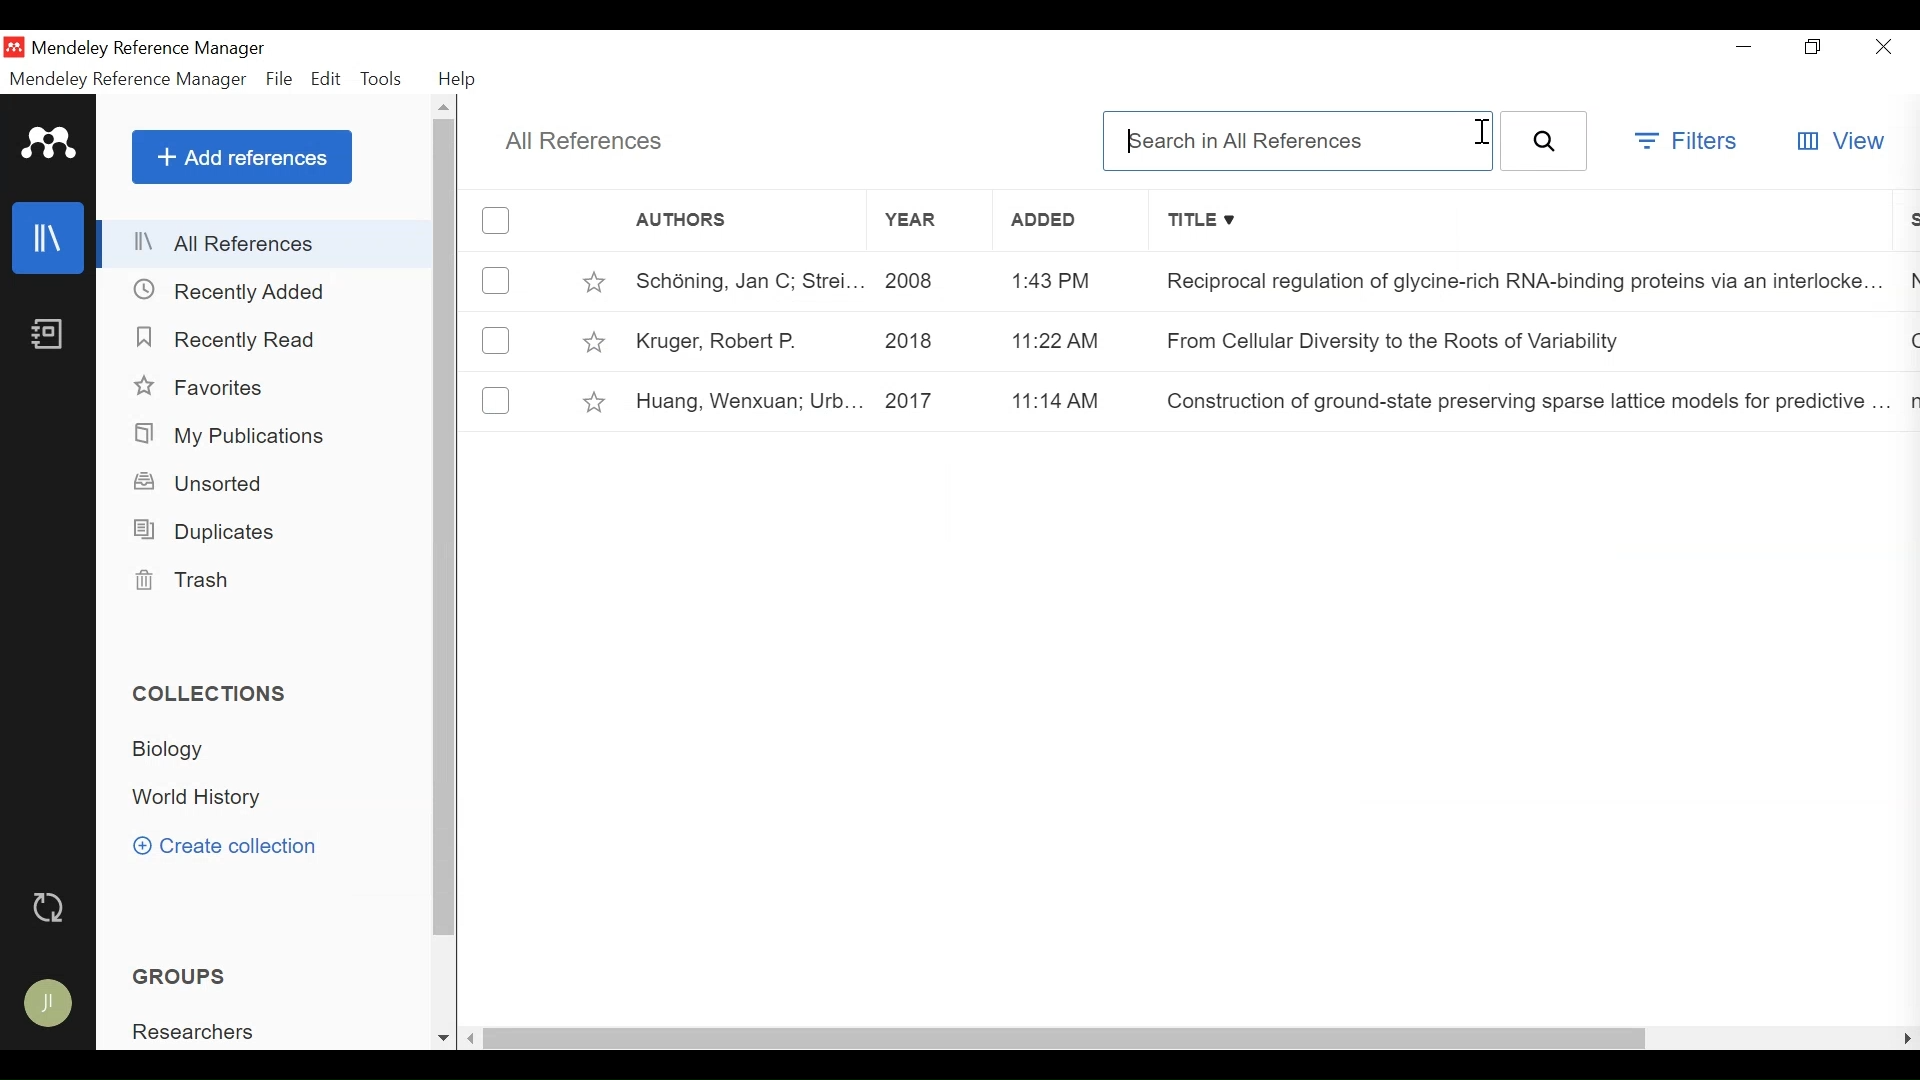  What do you see at coordinates (213, 532) in the screenshot?
I see `Duplicates` at bounding box center [213, 532].